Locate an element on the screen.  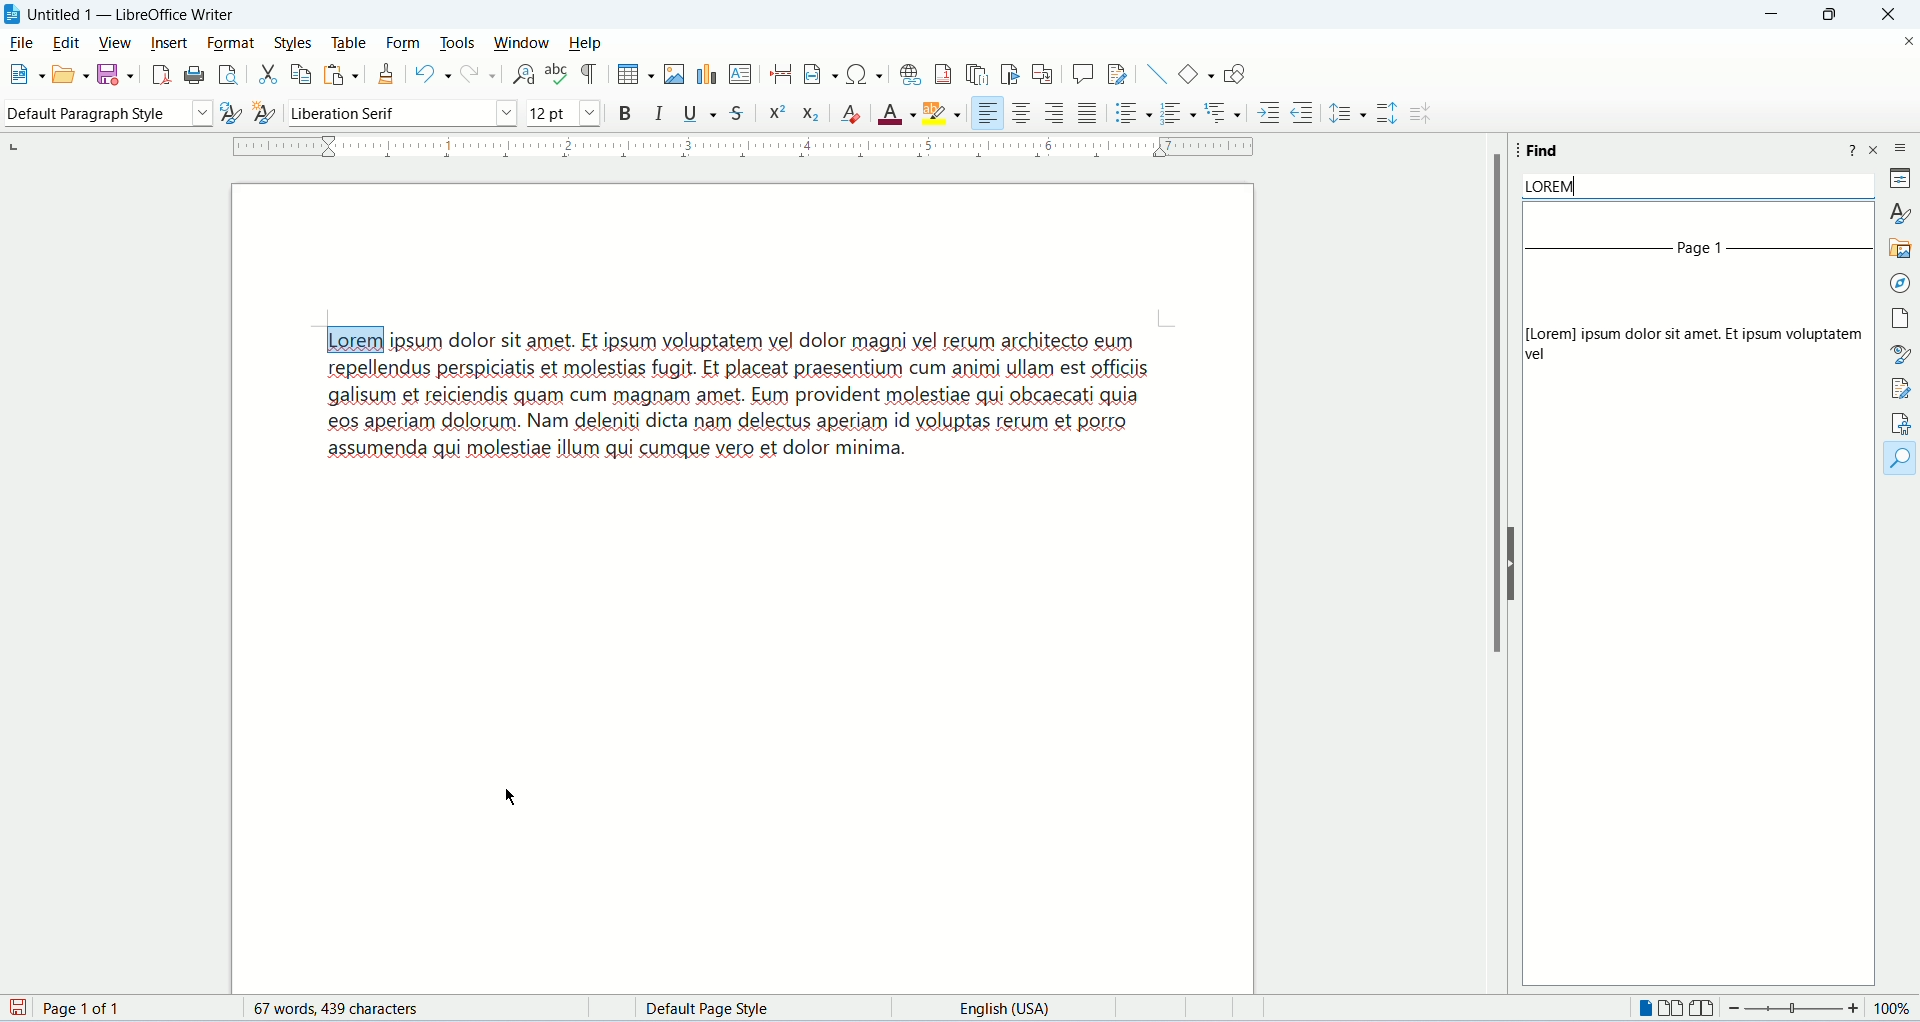
update selected style is located at coordinates (224, 112).